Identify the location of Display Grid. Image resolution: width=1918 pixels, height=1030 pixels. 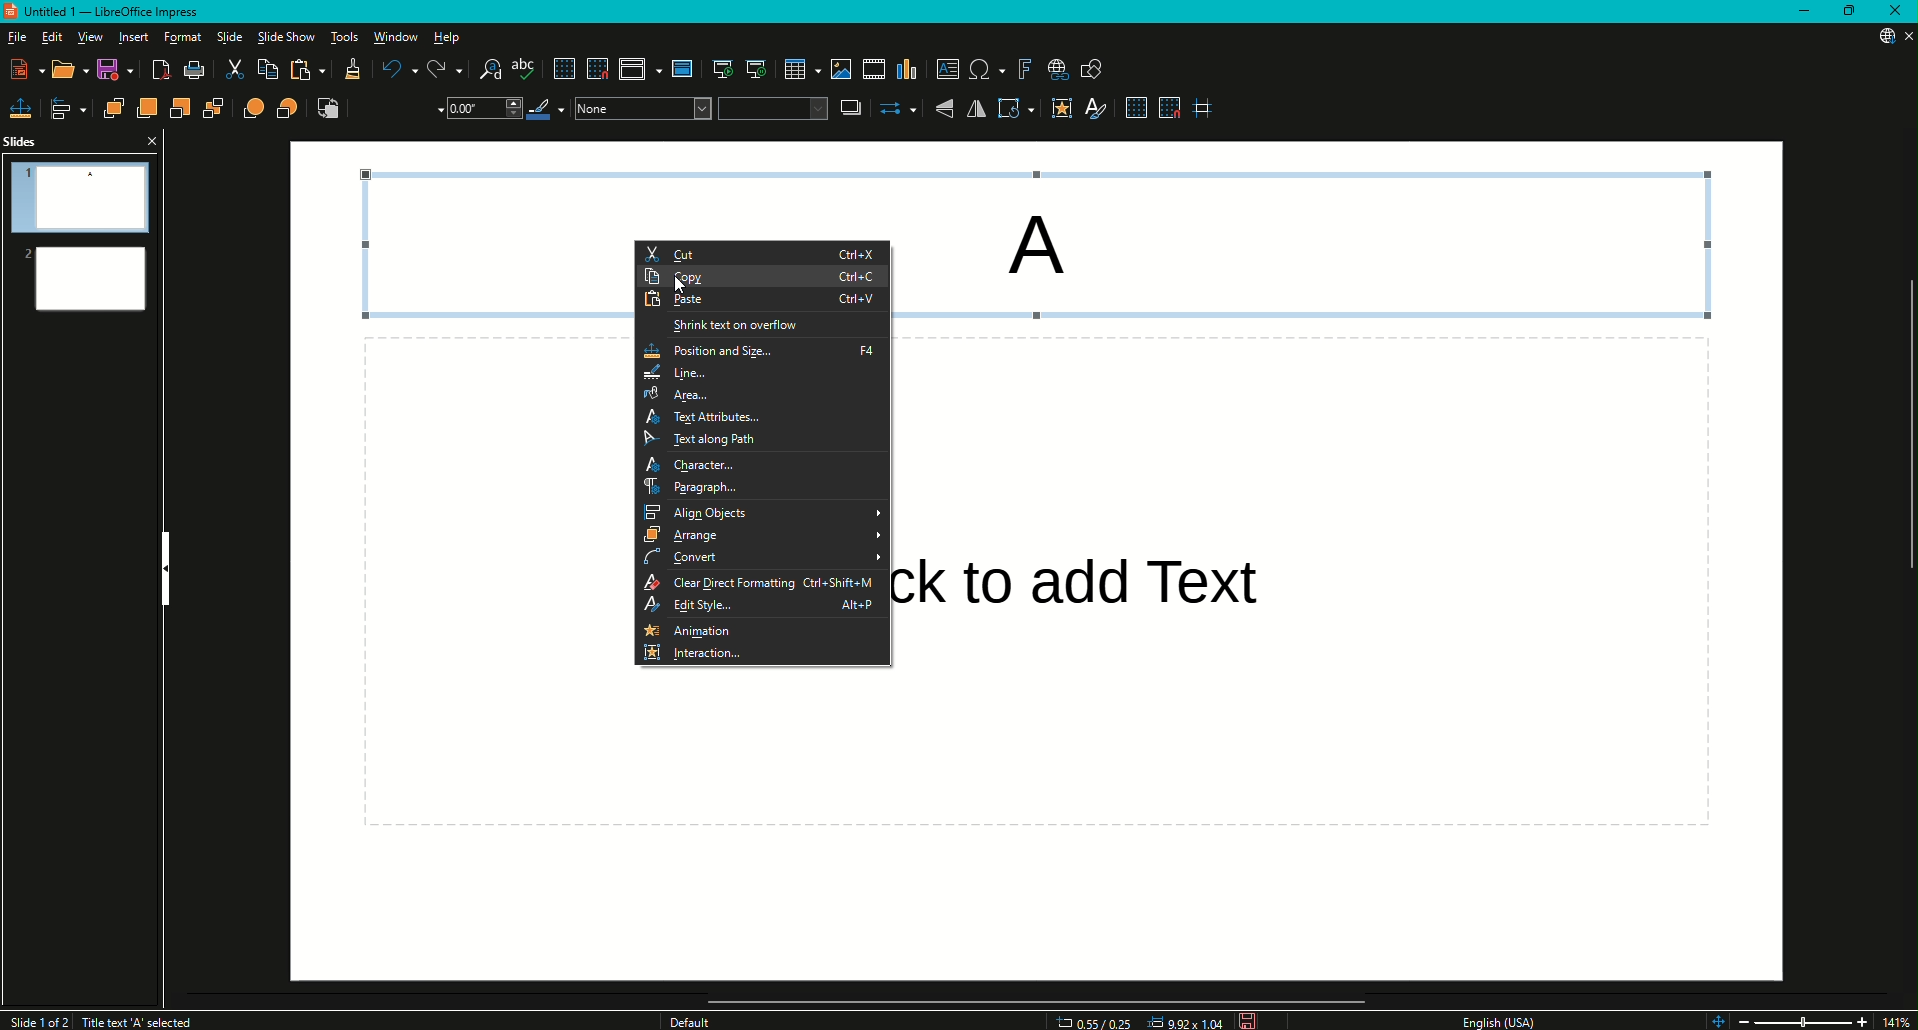
(1133, 109).